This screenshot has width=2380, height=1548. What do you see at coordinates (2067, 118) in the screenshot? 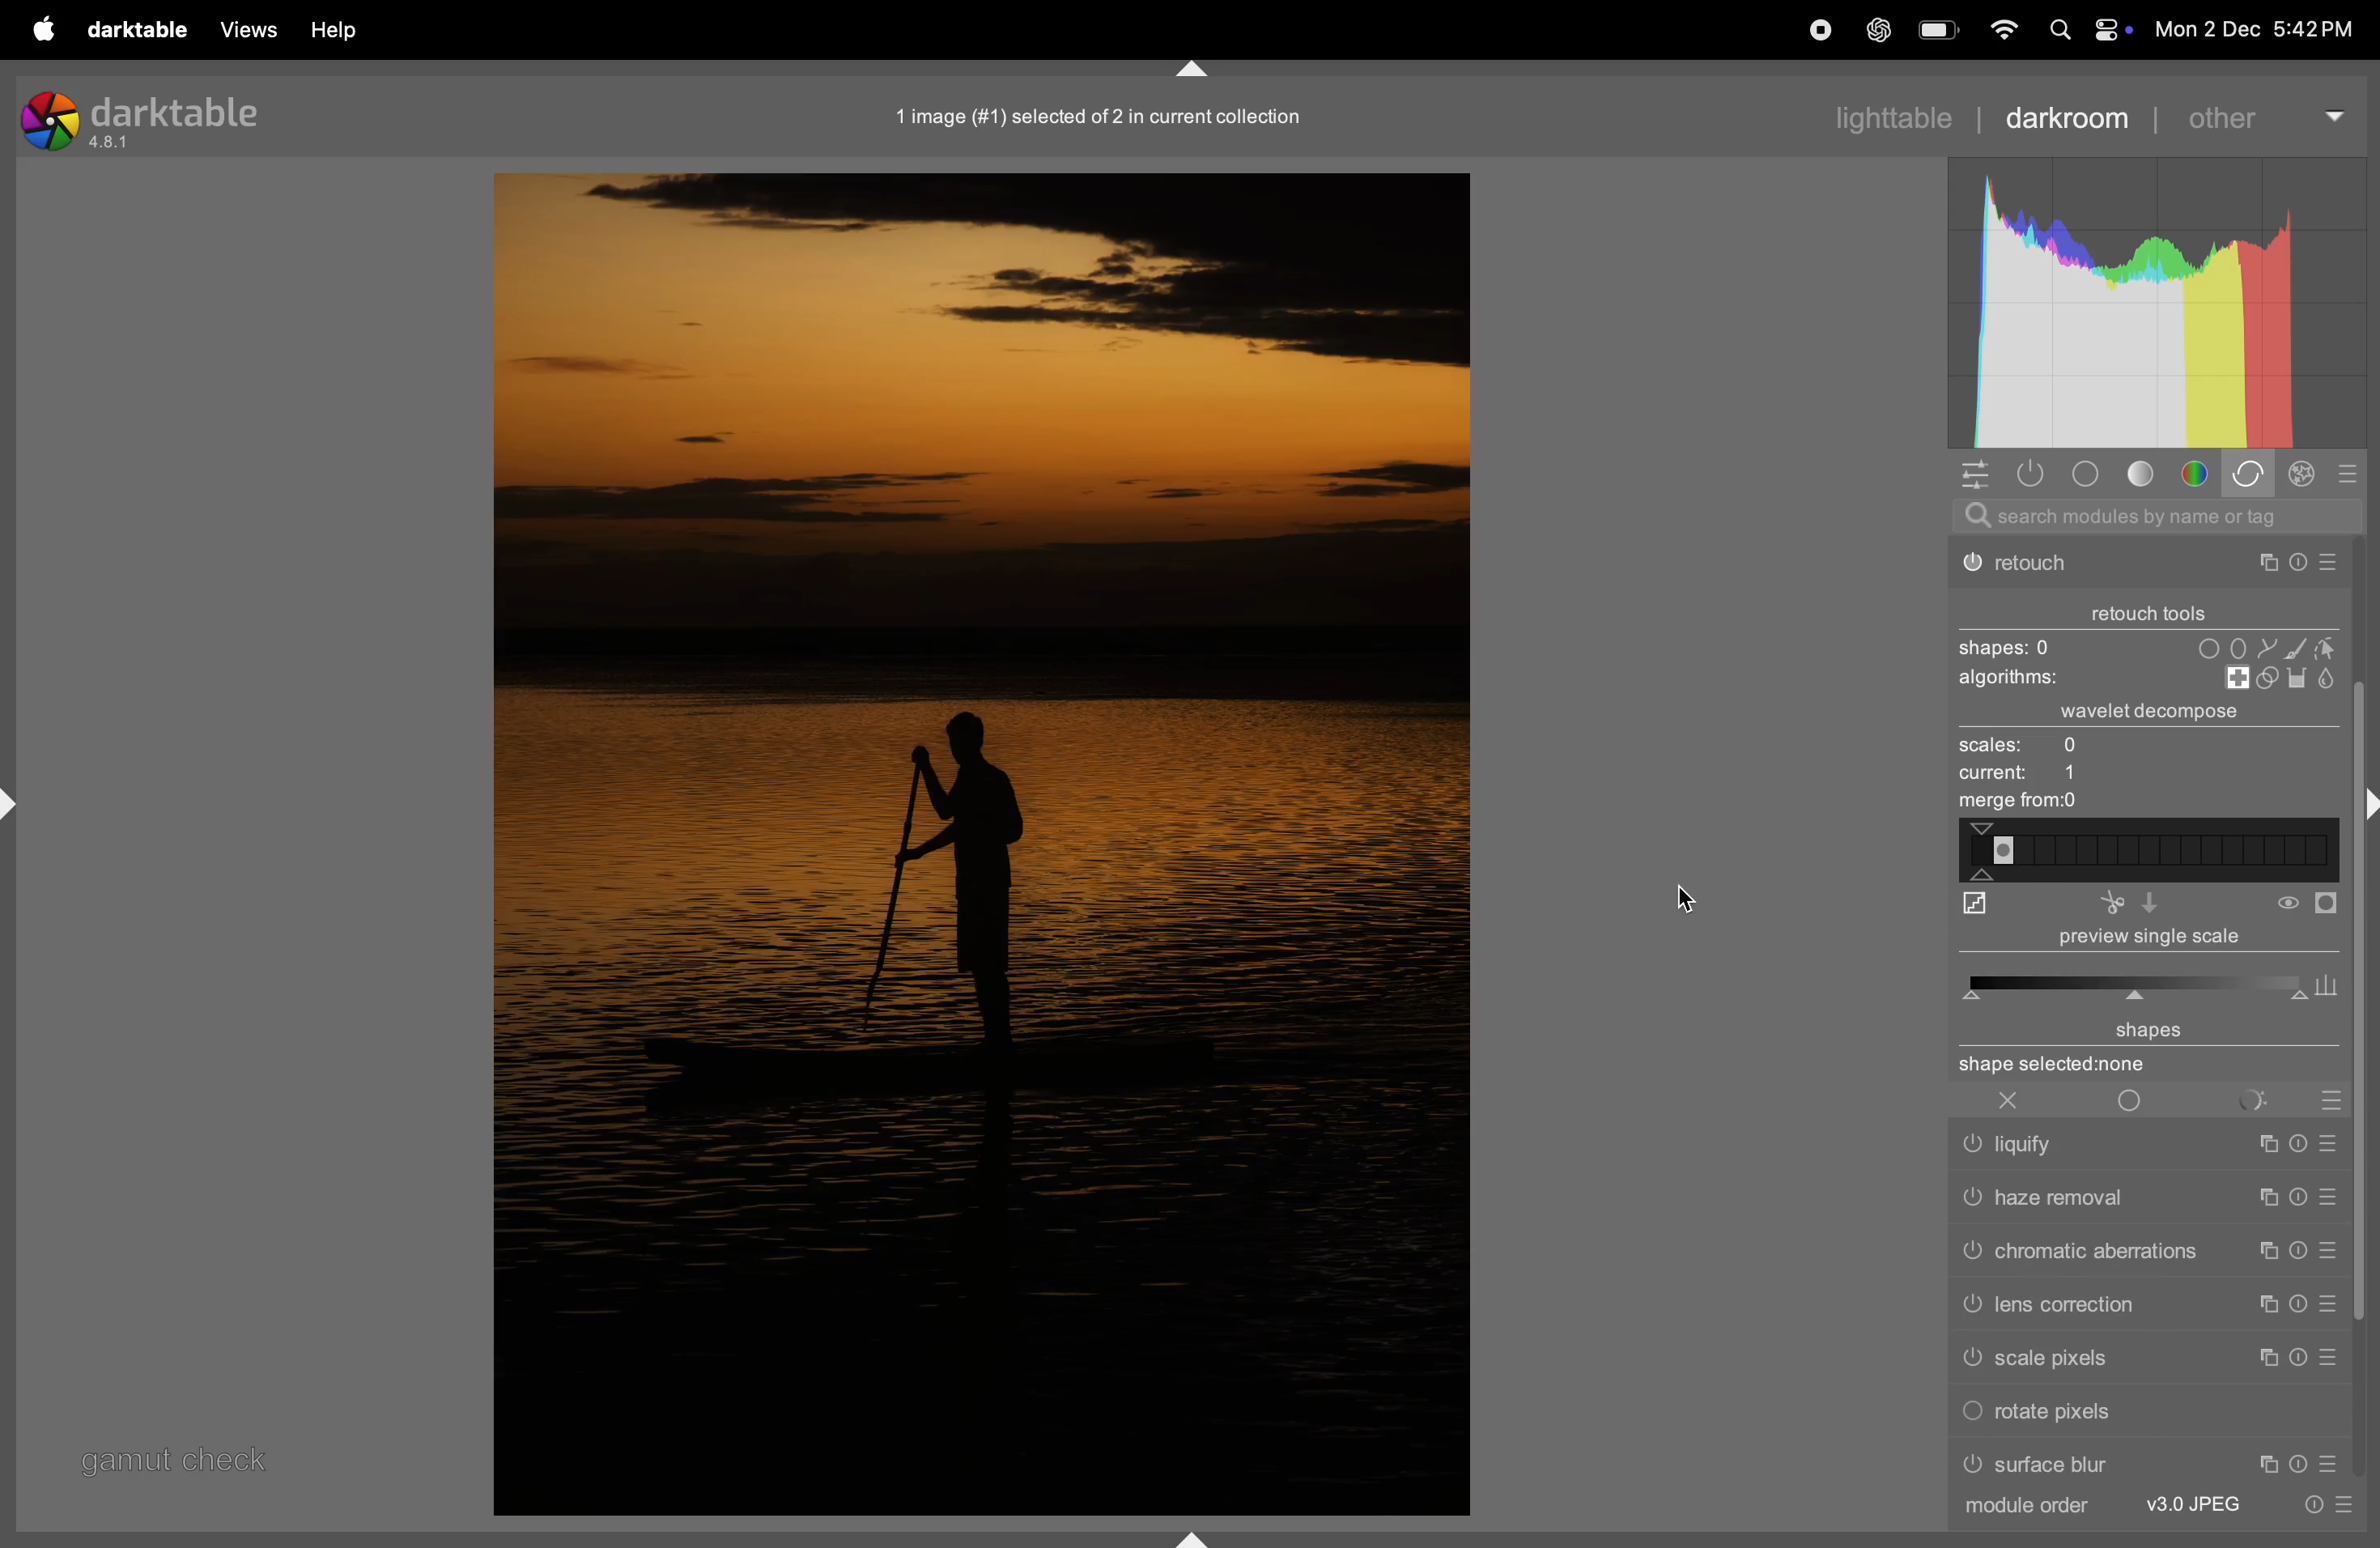
I see `darkroom` at bounding box center [2067, 118].